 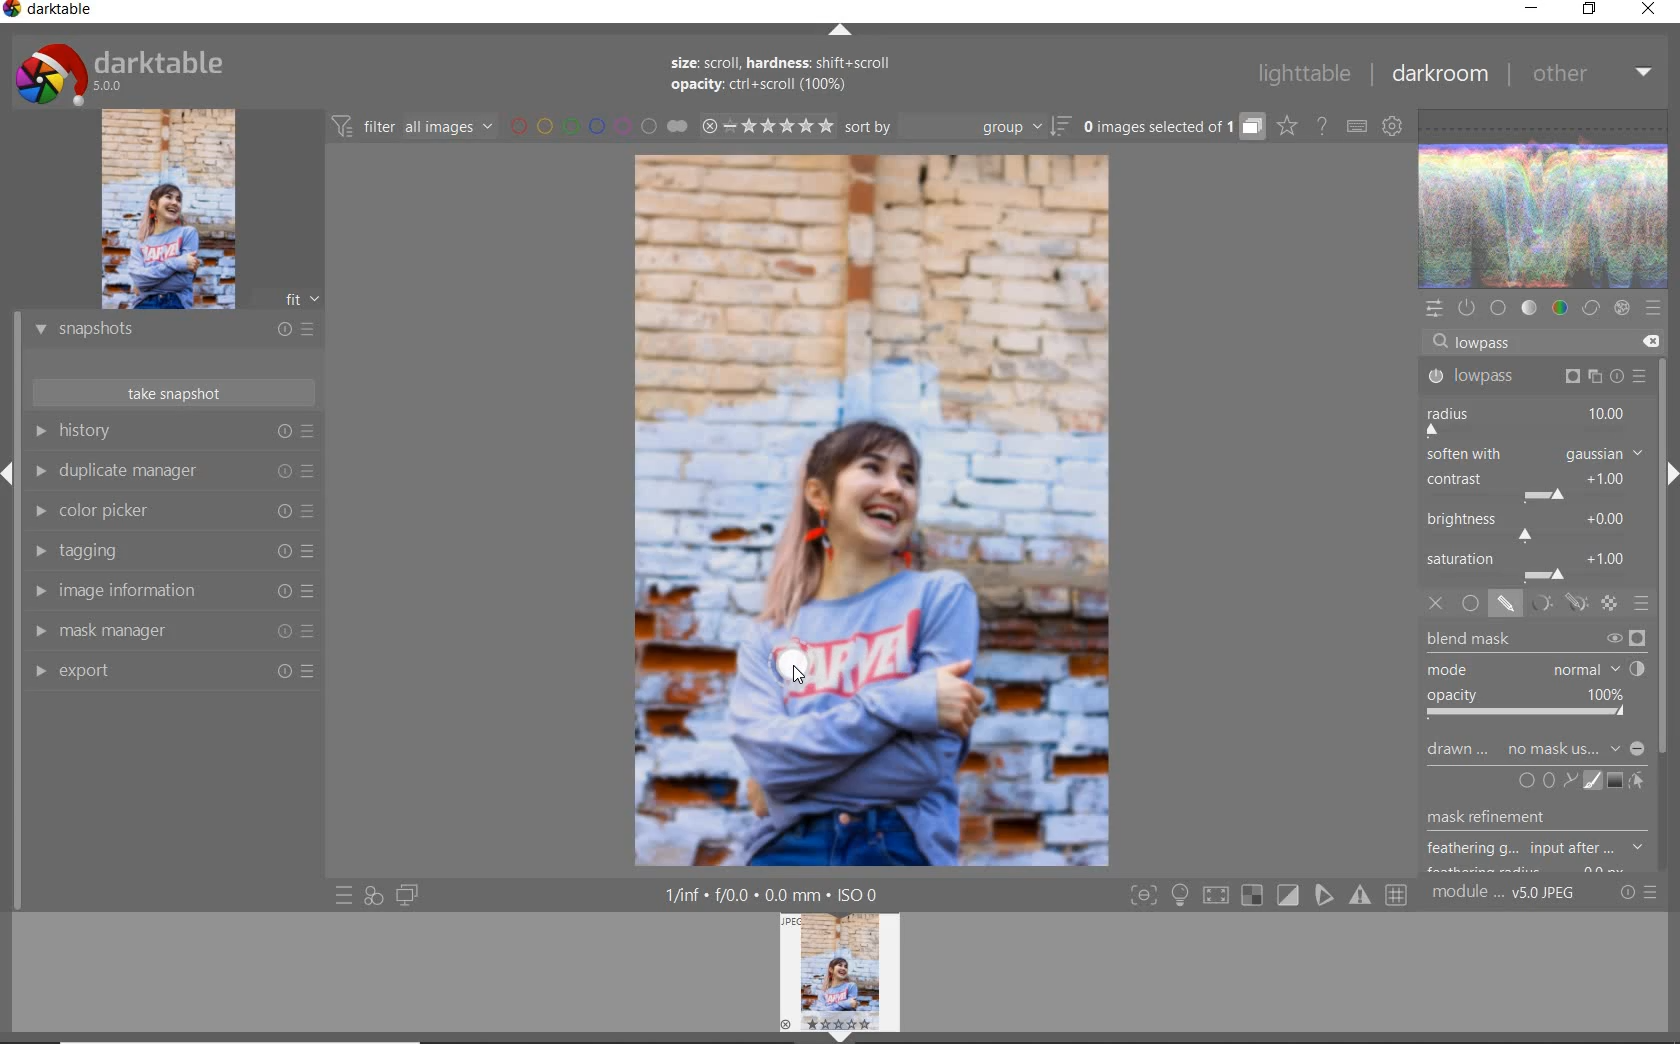 What do you see at coordinates (1648, 11) in the screenshot?
I see `close` at bounding box center [1648, 11].